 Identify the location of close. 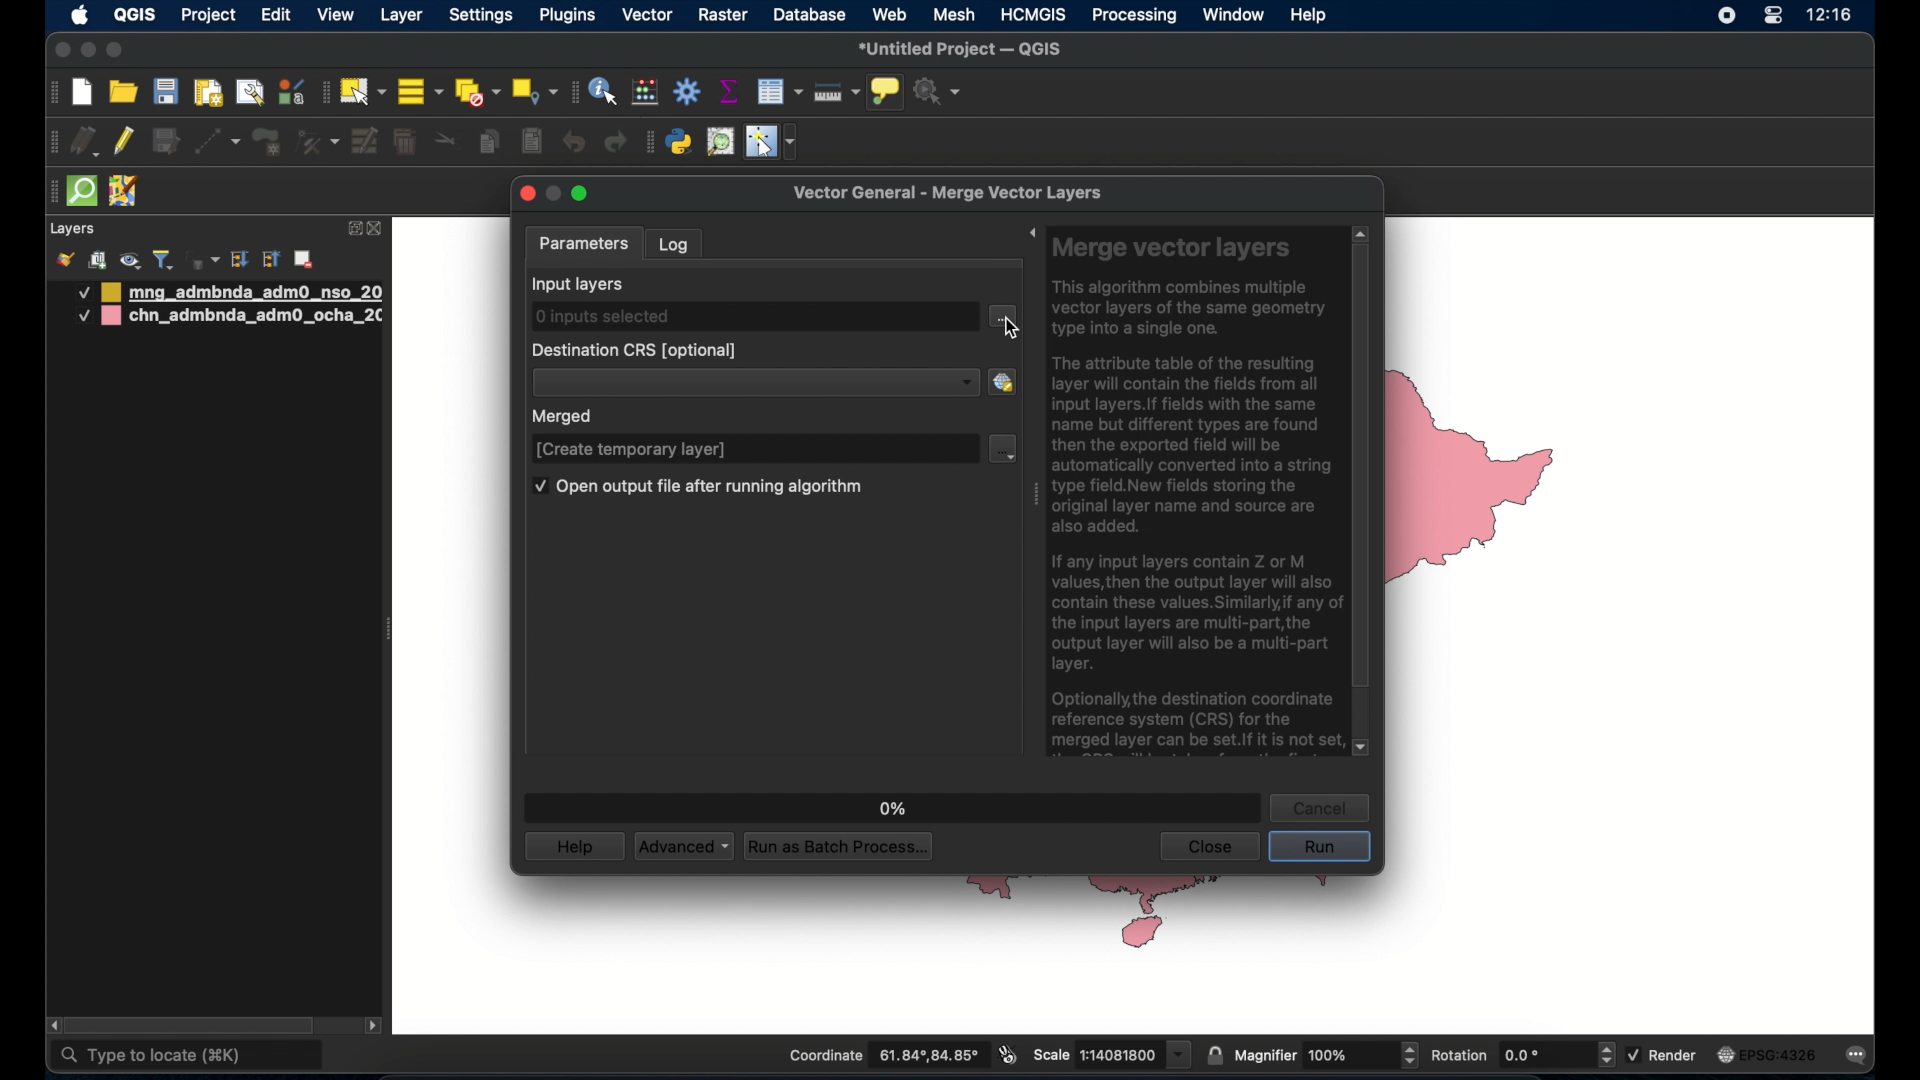
(60, 51).